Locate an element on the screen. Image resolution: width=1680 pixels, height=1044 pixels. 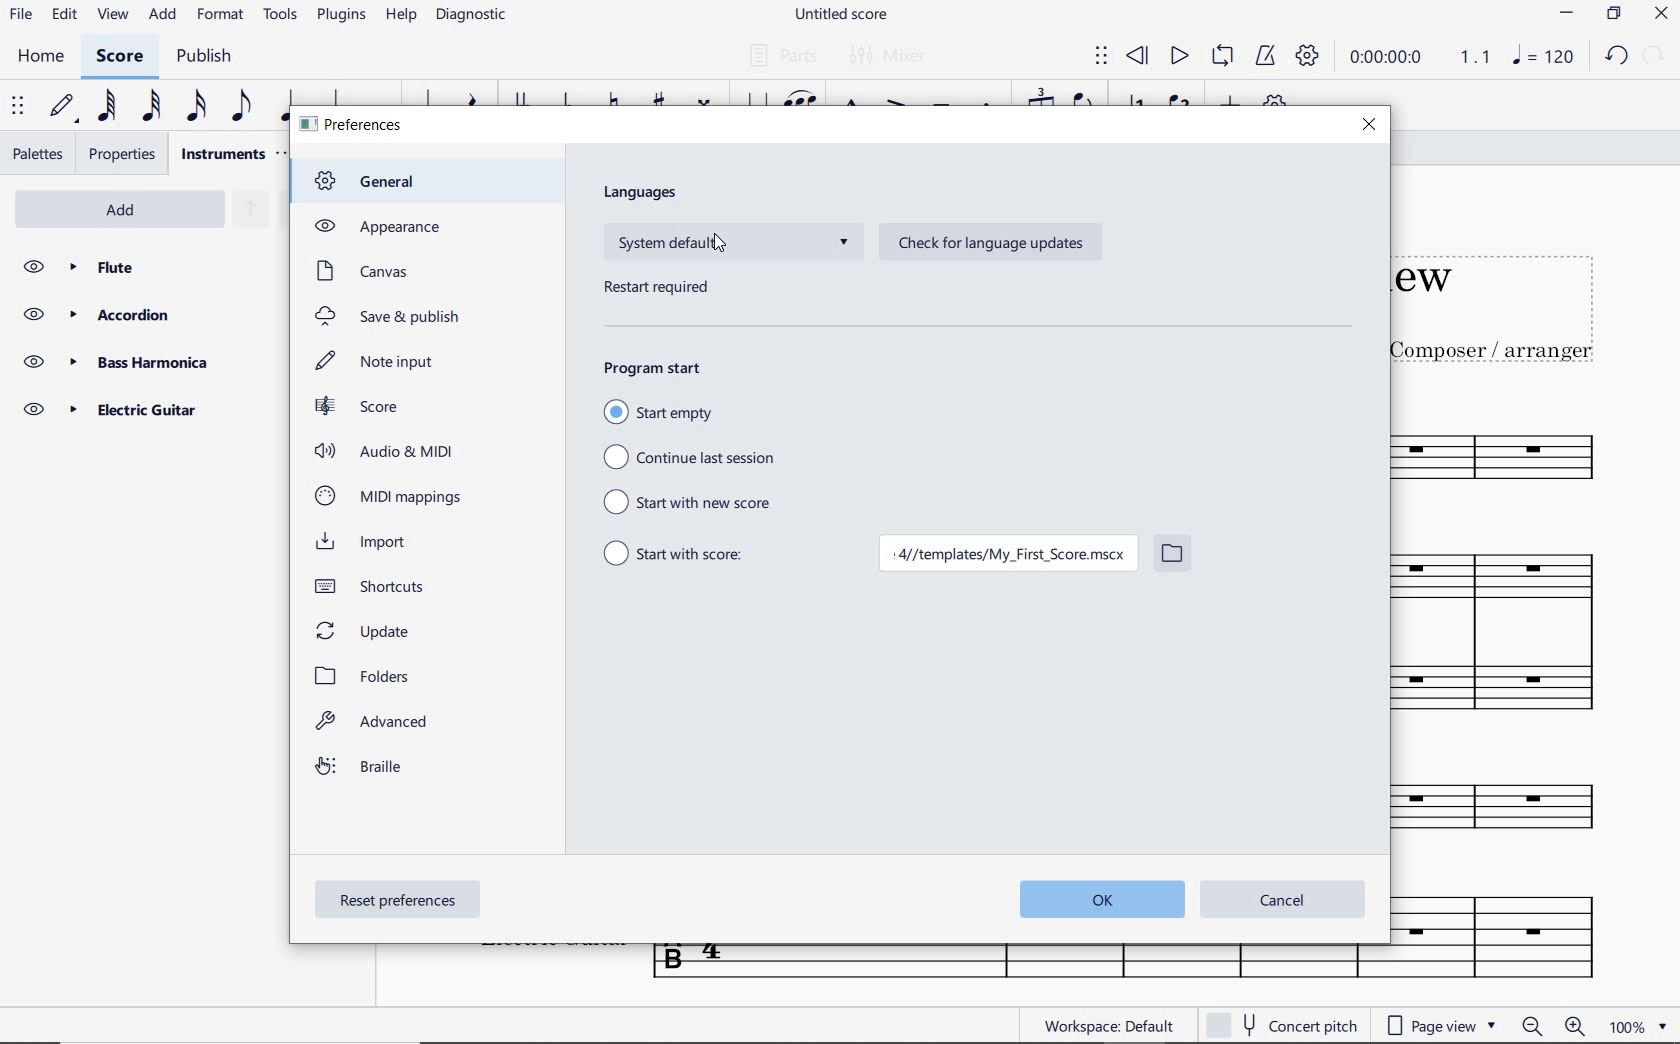
palettes is located at coordinates (40, 152).